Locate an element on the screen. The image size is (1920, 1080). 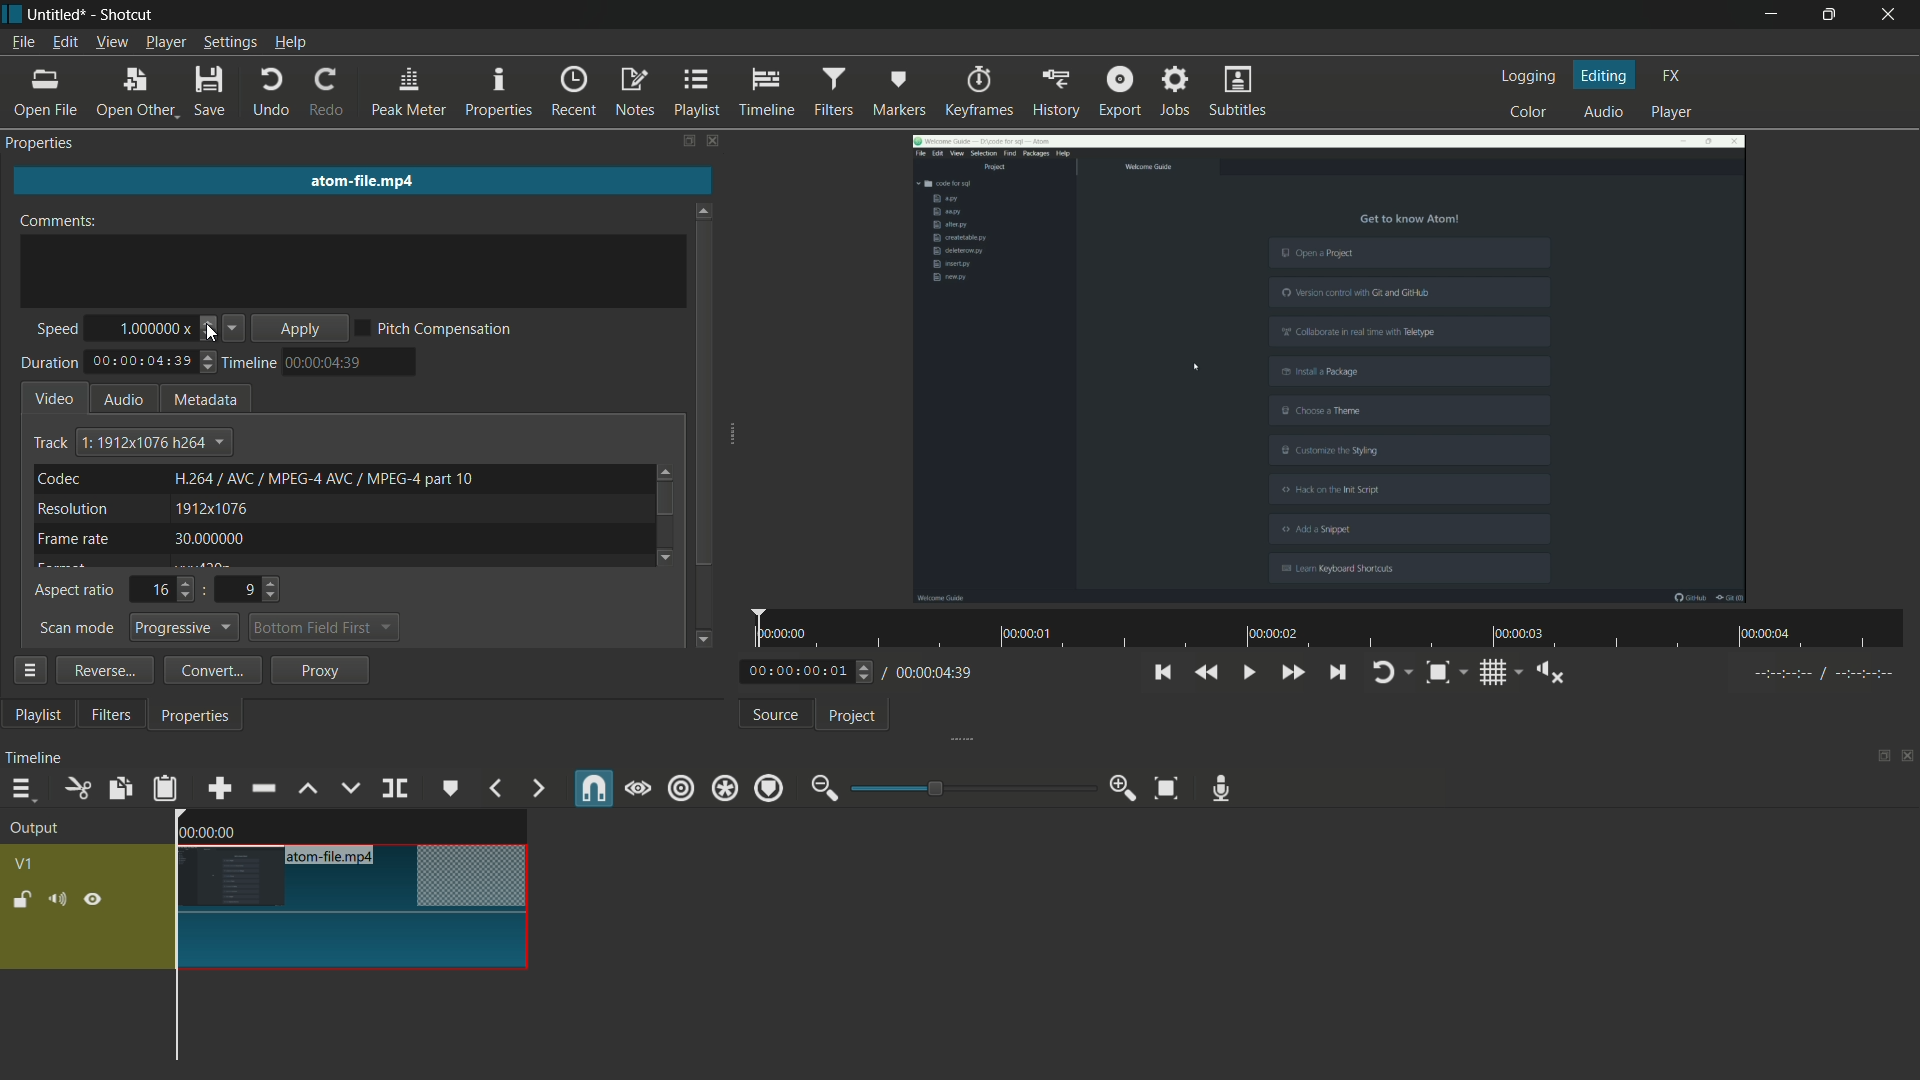
playlist is located at coordinates (697, 92).